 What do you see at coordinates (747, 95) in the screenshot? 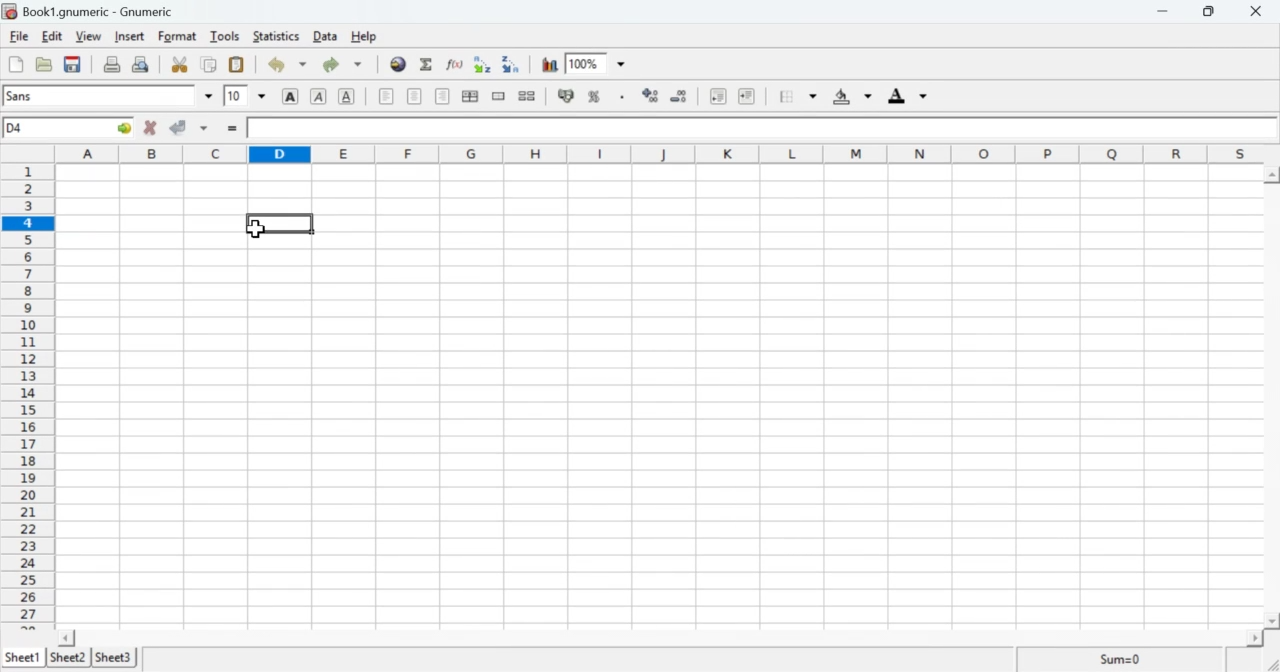
I see `Increase Indent` at bounding box center [747, 95].